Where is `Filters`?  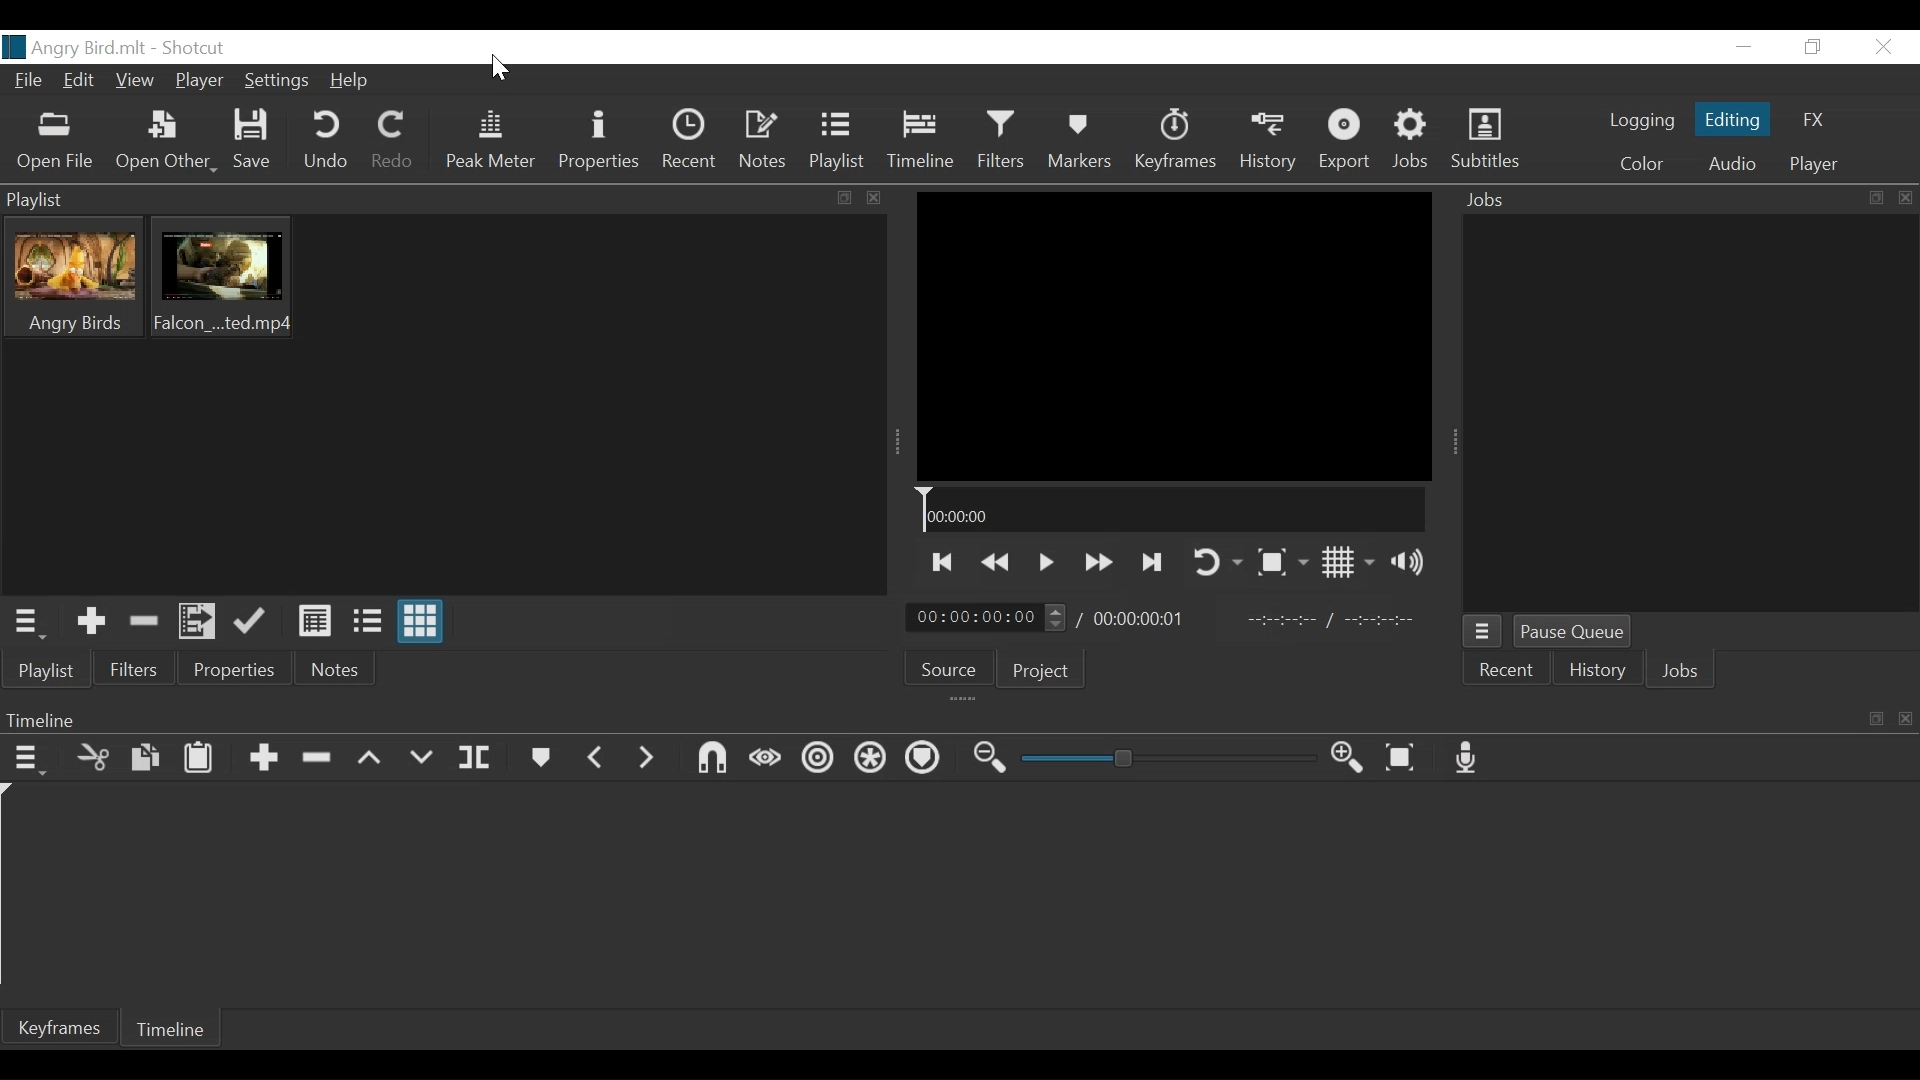
Filters is located at coordinates (135, 671).